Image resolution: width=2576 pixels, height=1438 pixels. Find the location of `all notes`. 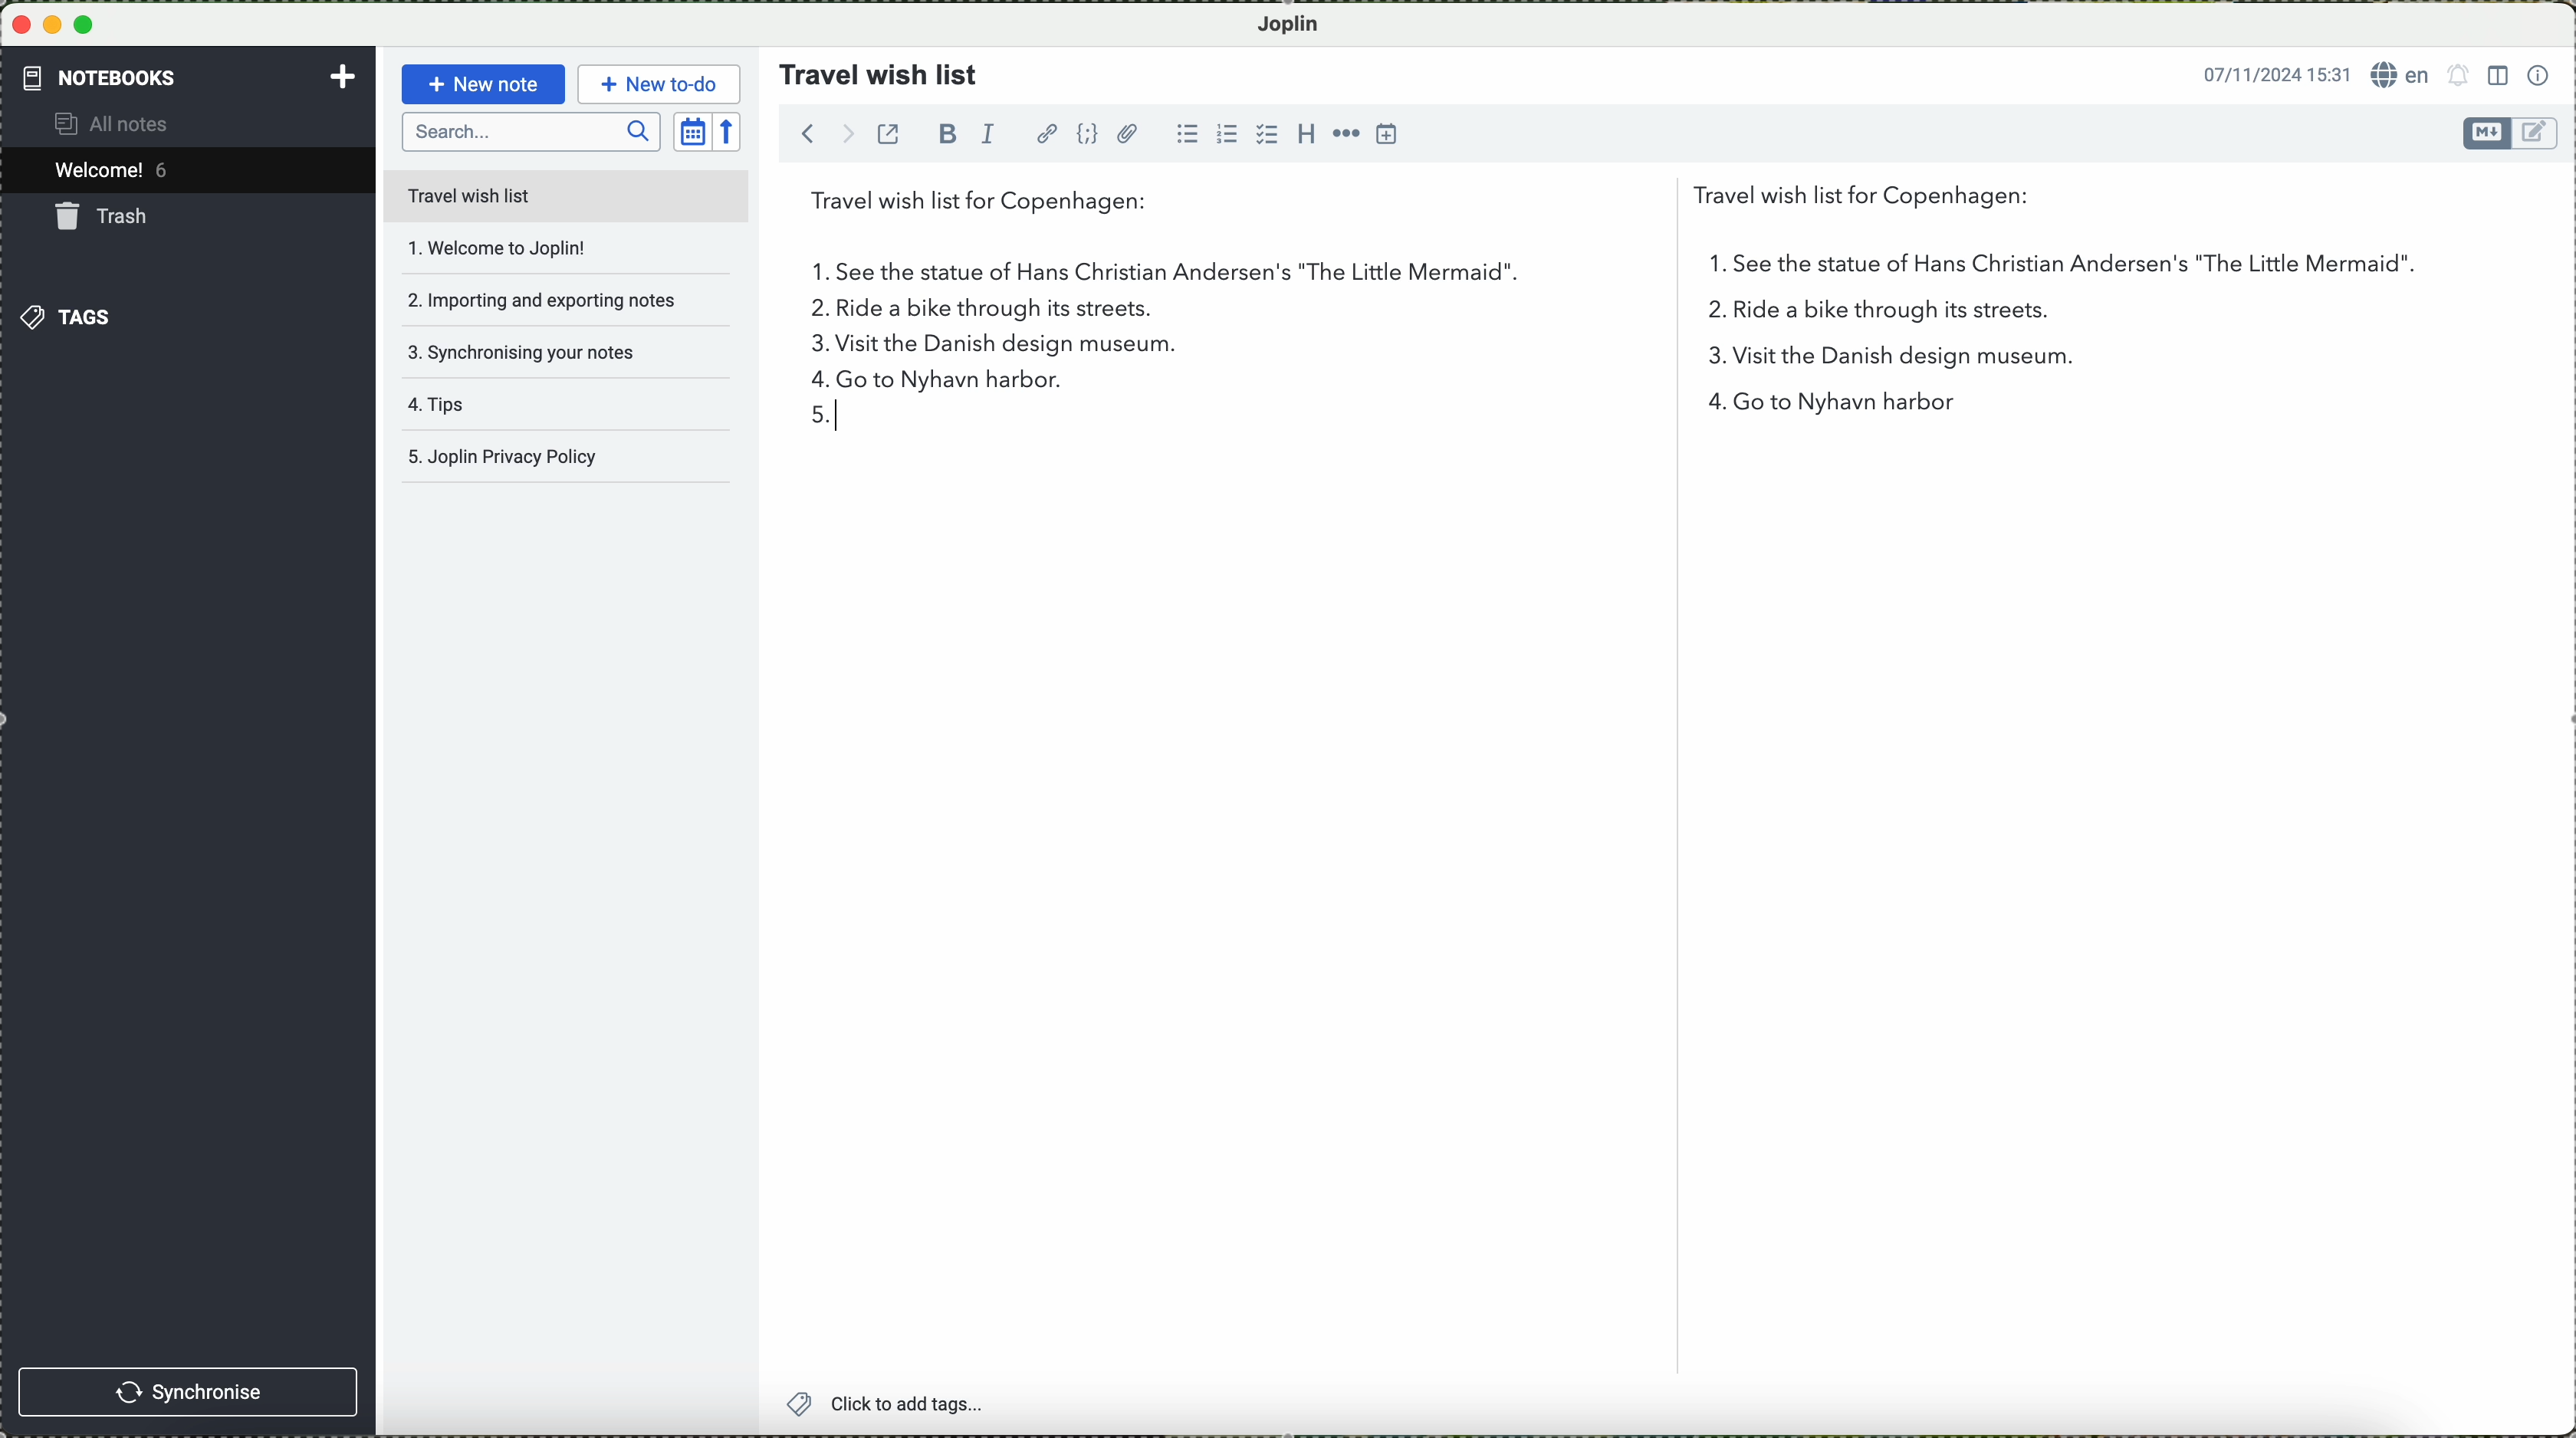

all notes is located at coordinates (129, 125).